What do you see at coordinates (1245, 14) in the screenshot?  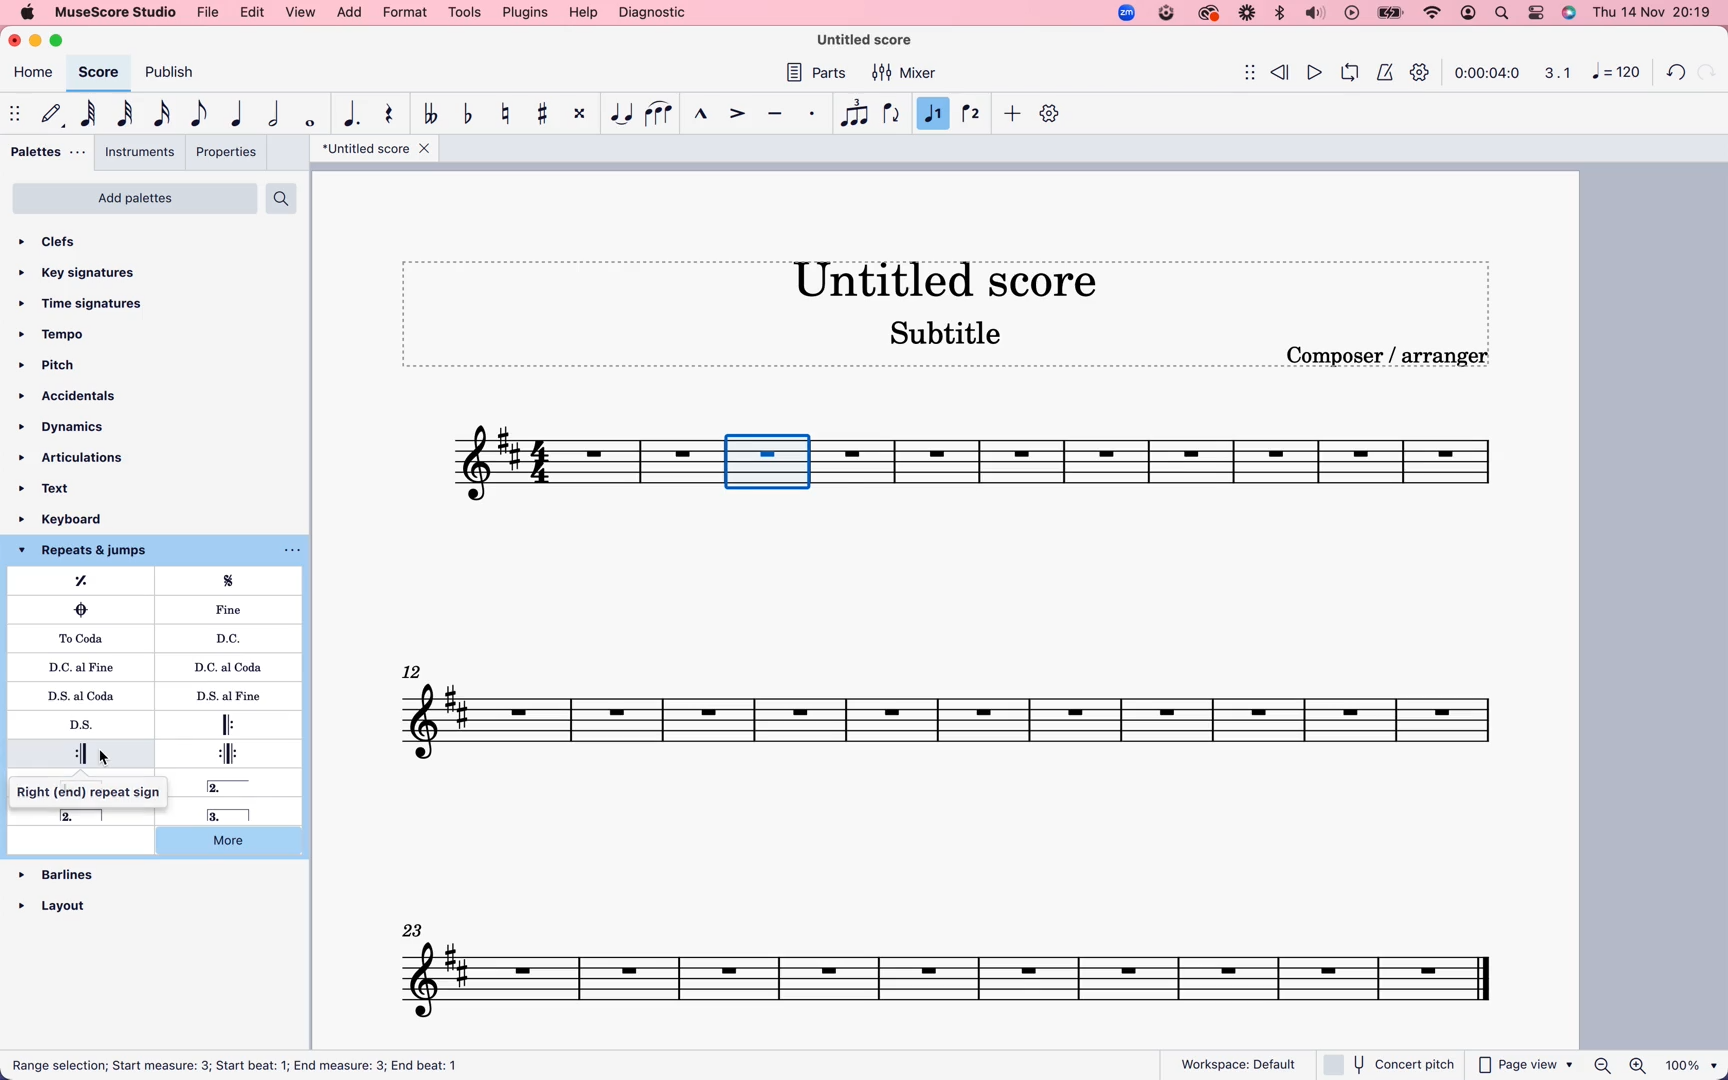 I see `loom` at bounding box center [1245, 14].